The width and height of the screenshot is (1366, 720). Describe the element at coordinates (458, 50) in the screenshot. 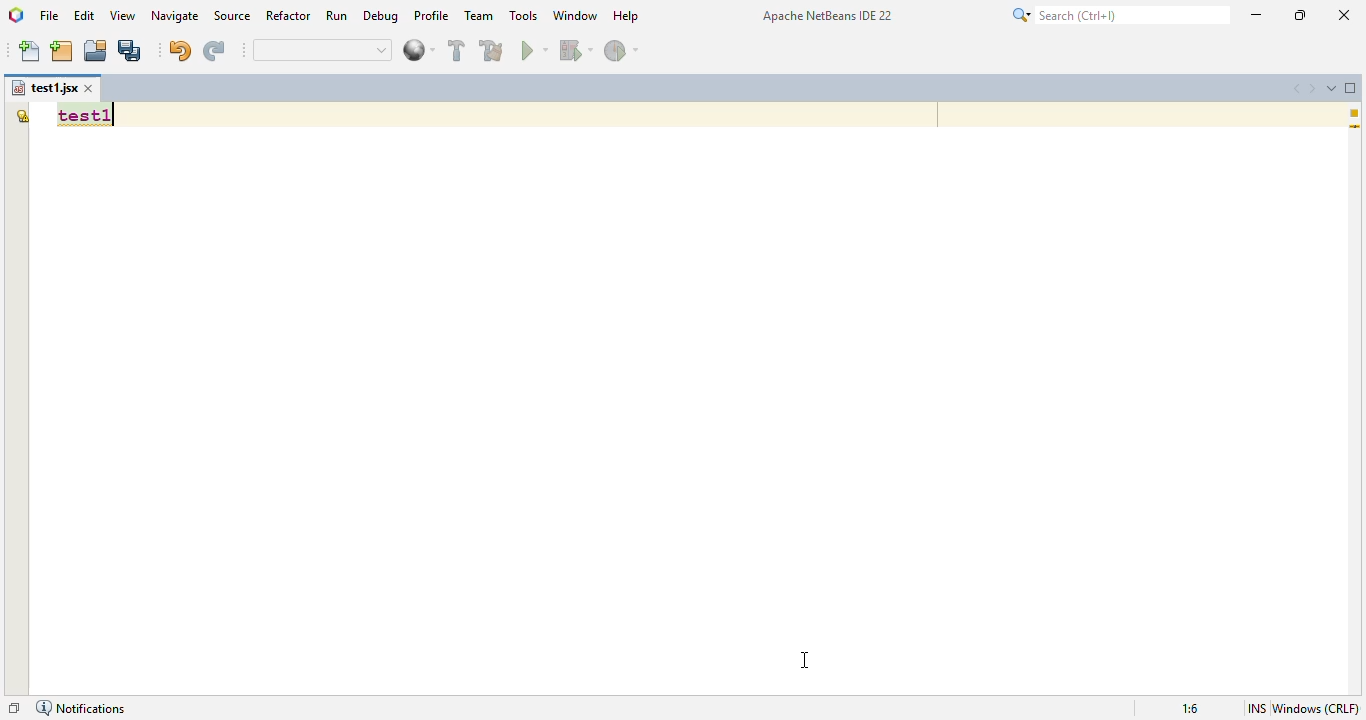

I see `build project` at that location.